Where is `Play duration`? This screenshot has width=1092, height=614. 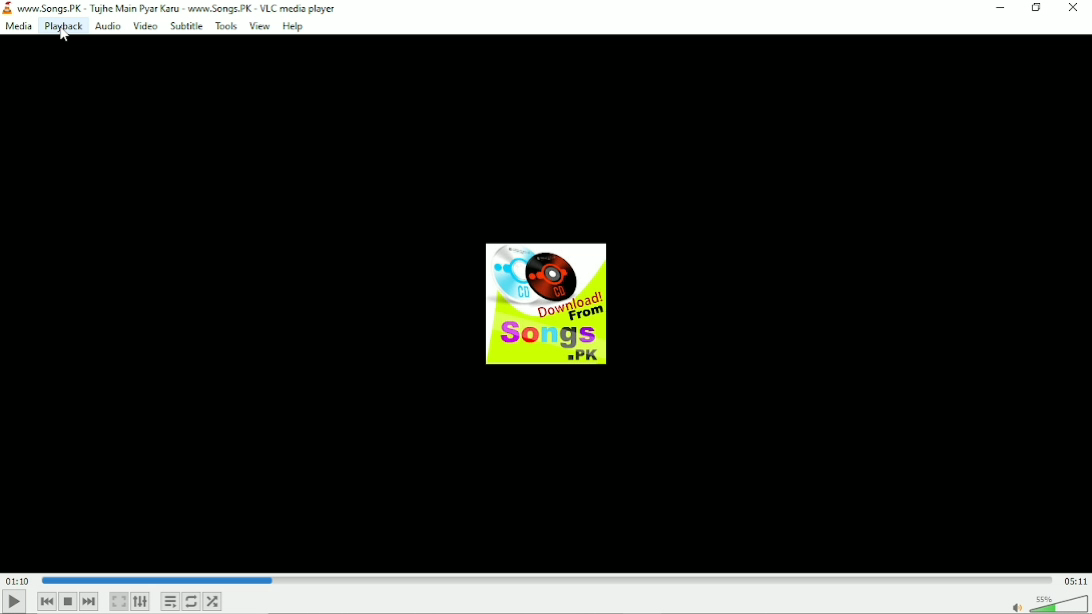
Play duration is located at coordinates (547, 579).